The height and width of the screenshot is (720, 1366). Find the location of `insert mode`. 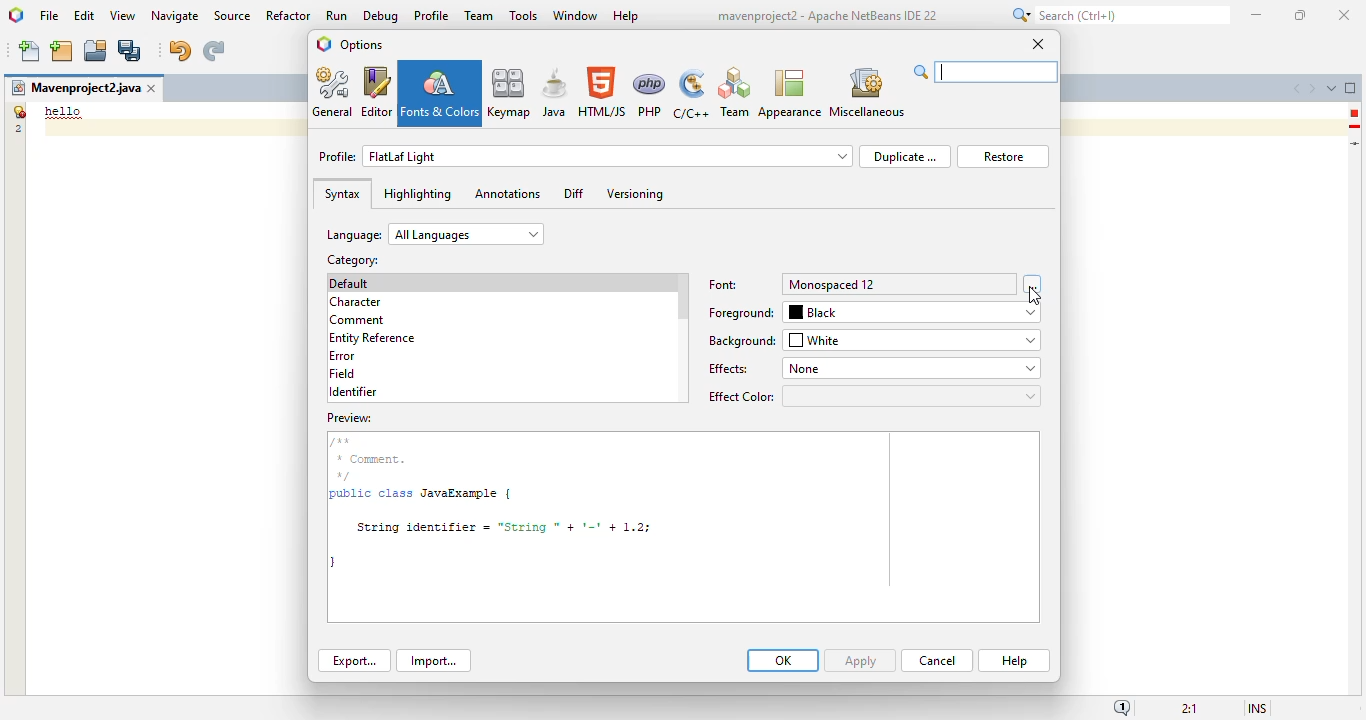

insert mode is located at coordinates (1257, 707).